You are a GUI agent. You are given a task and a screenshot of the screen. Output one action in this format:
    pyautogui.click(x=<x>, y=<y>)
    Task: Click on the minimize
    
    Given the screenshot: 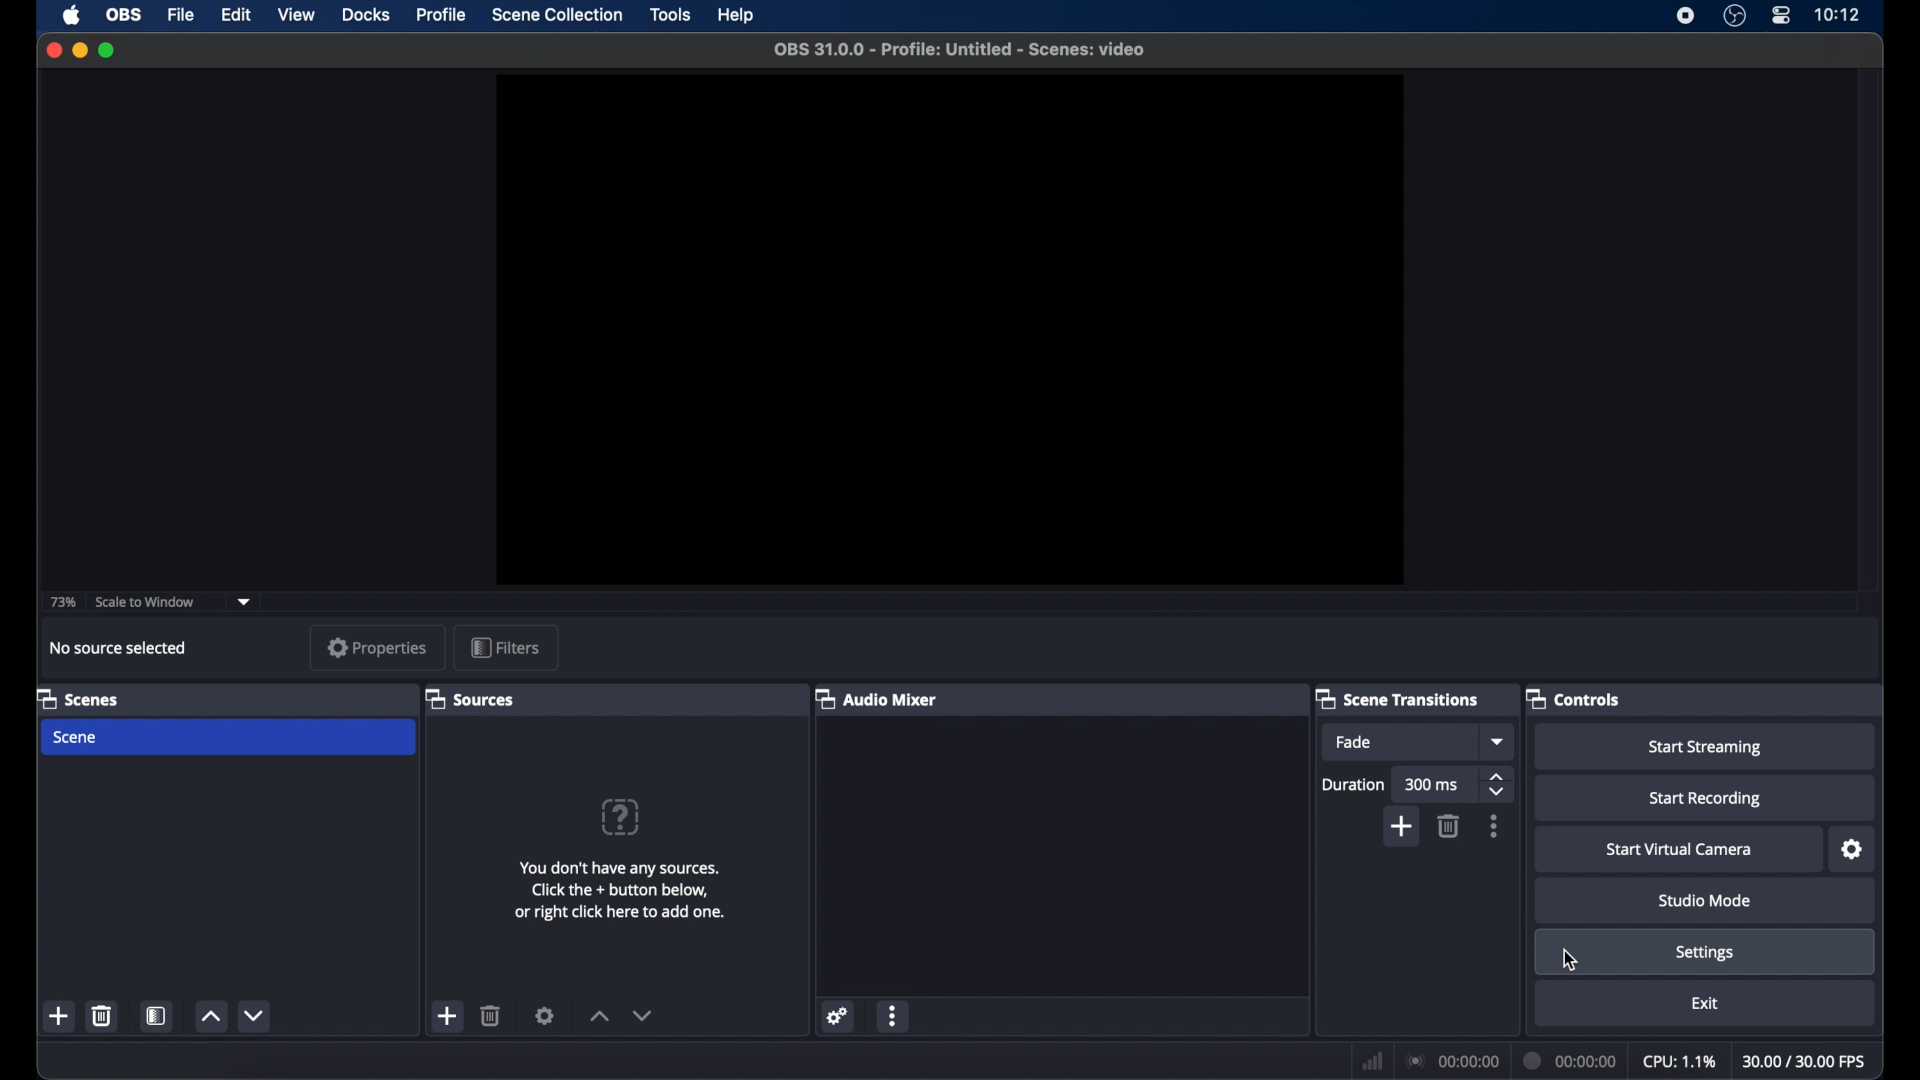 What is the action you would take?
    pyautogui.click(x=79, y=50)
    